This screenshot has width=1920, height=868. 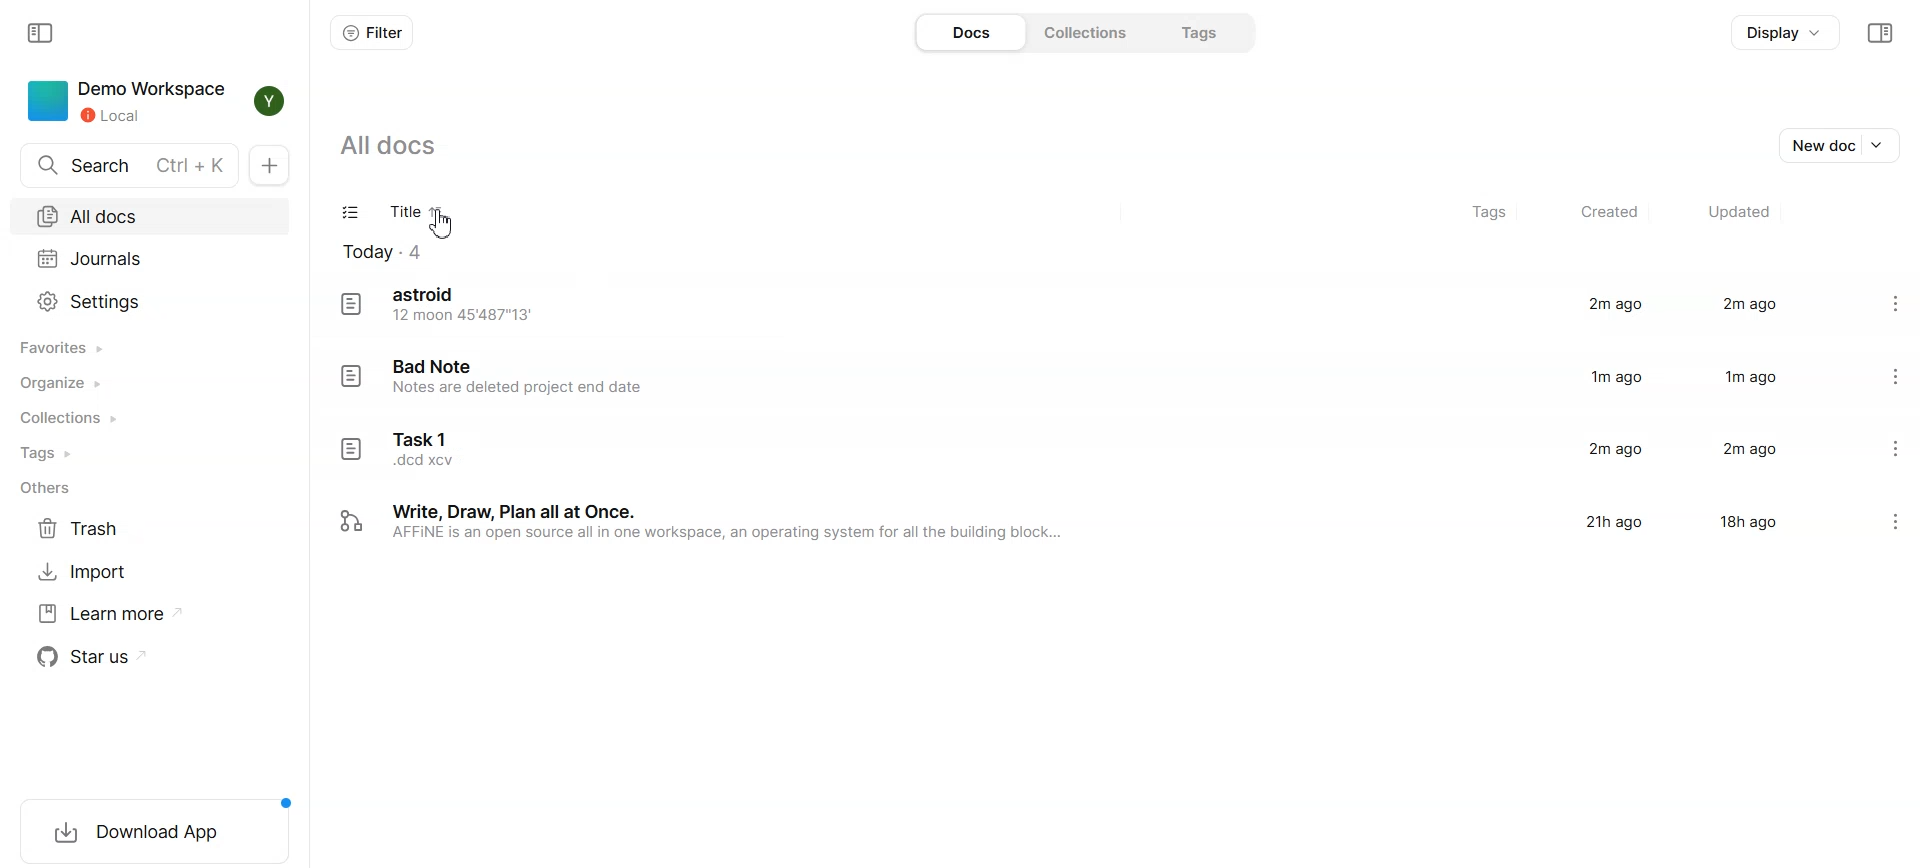 What do you see at coordinates (447, 214) in the screenshot?
I see `Sort doc file` at bounding box center [447, 214].